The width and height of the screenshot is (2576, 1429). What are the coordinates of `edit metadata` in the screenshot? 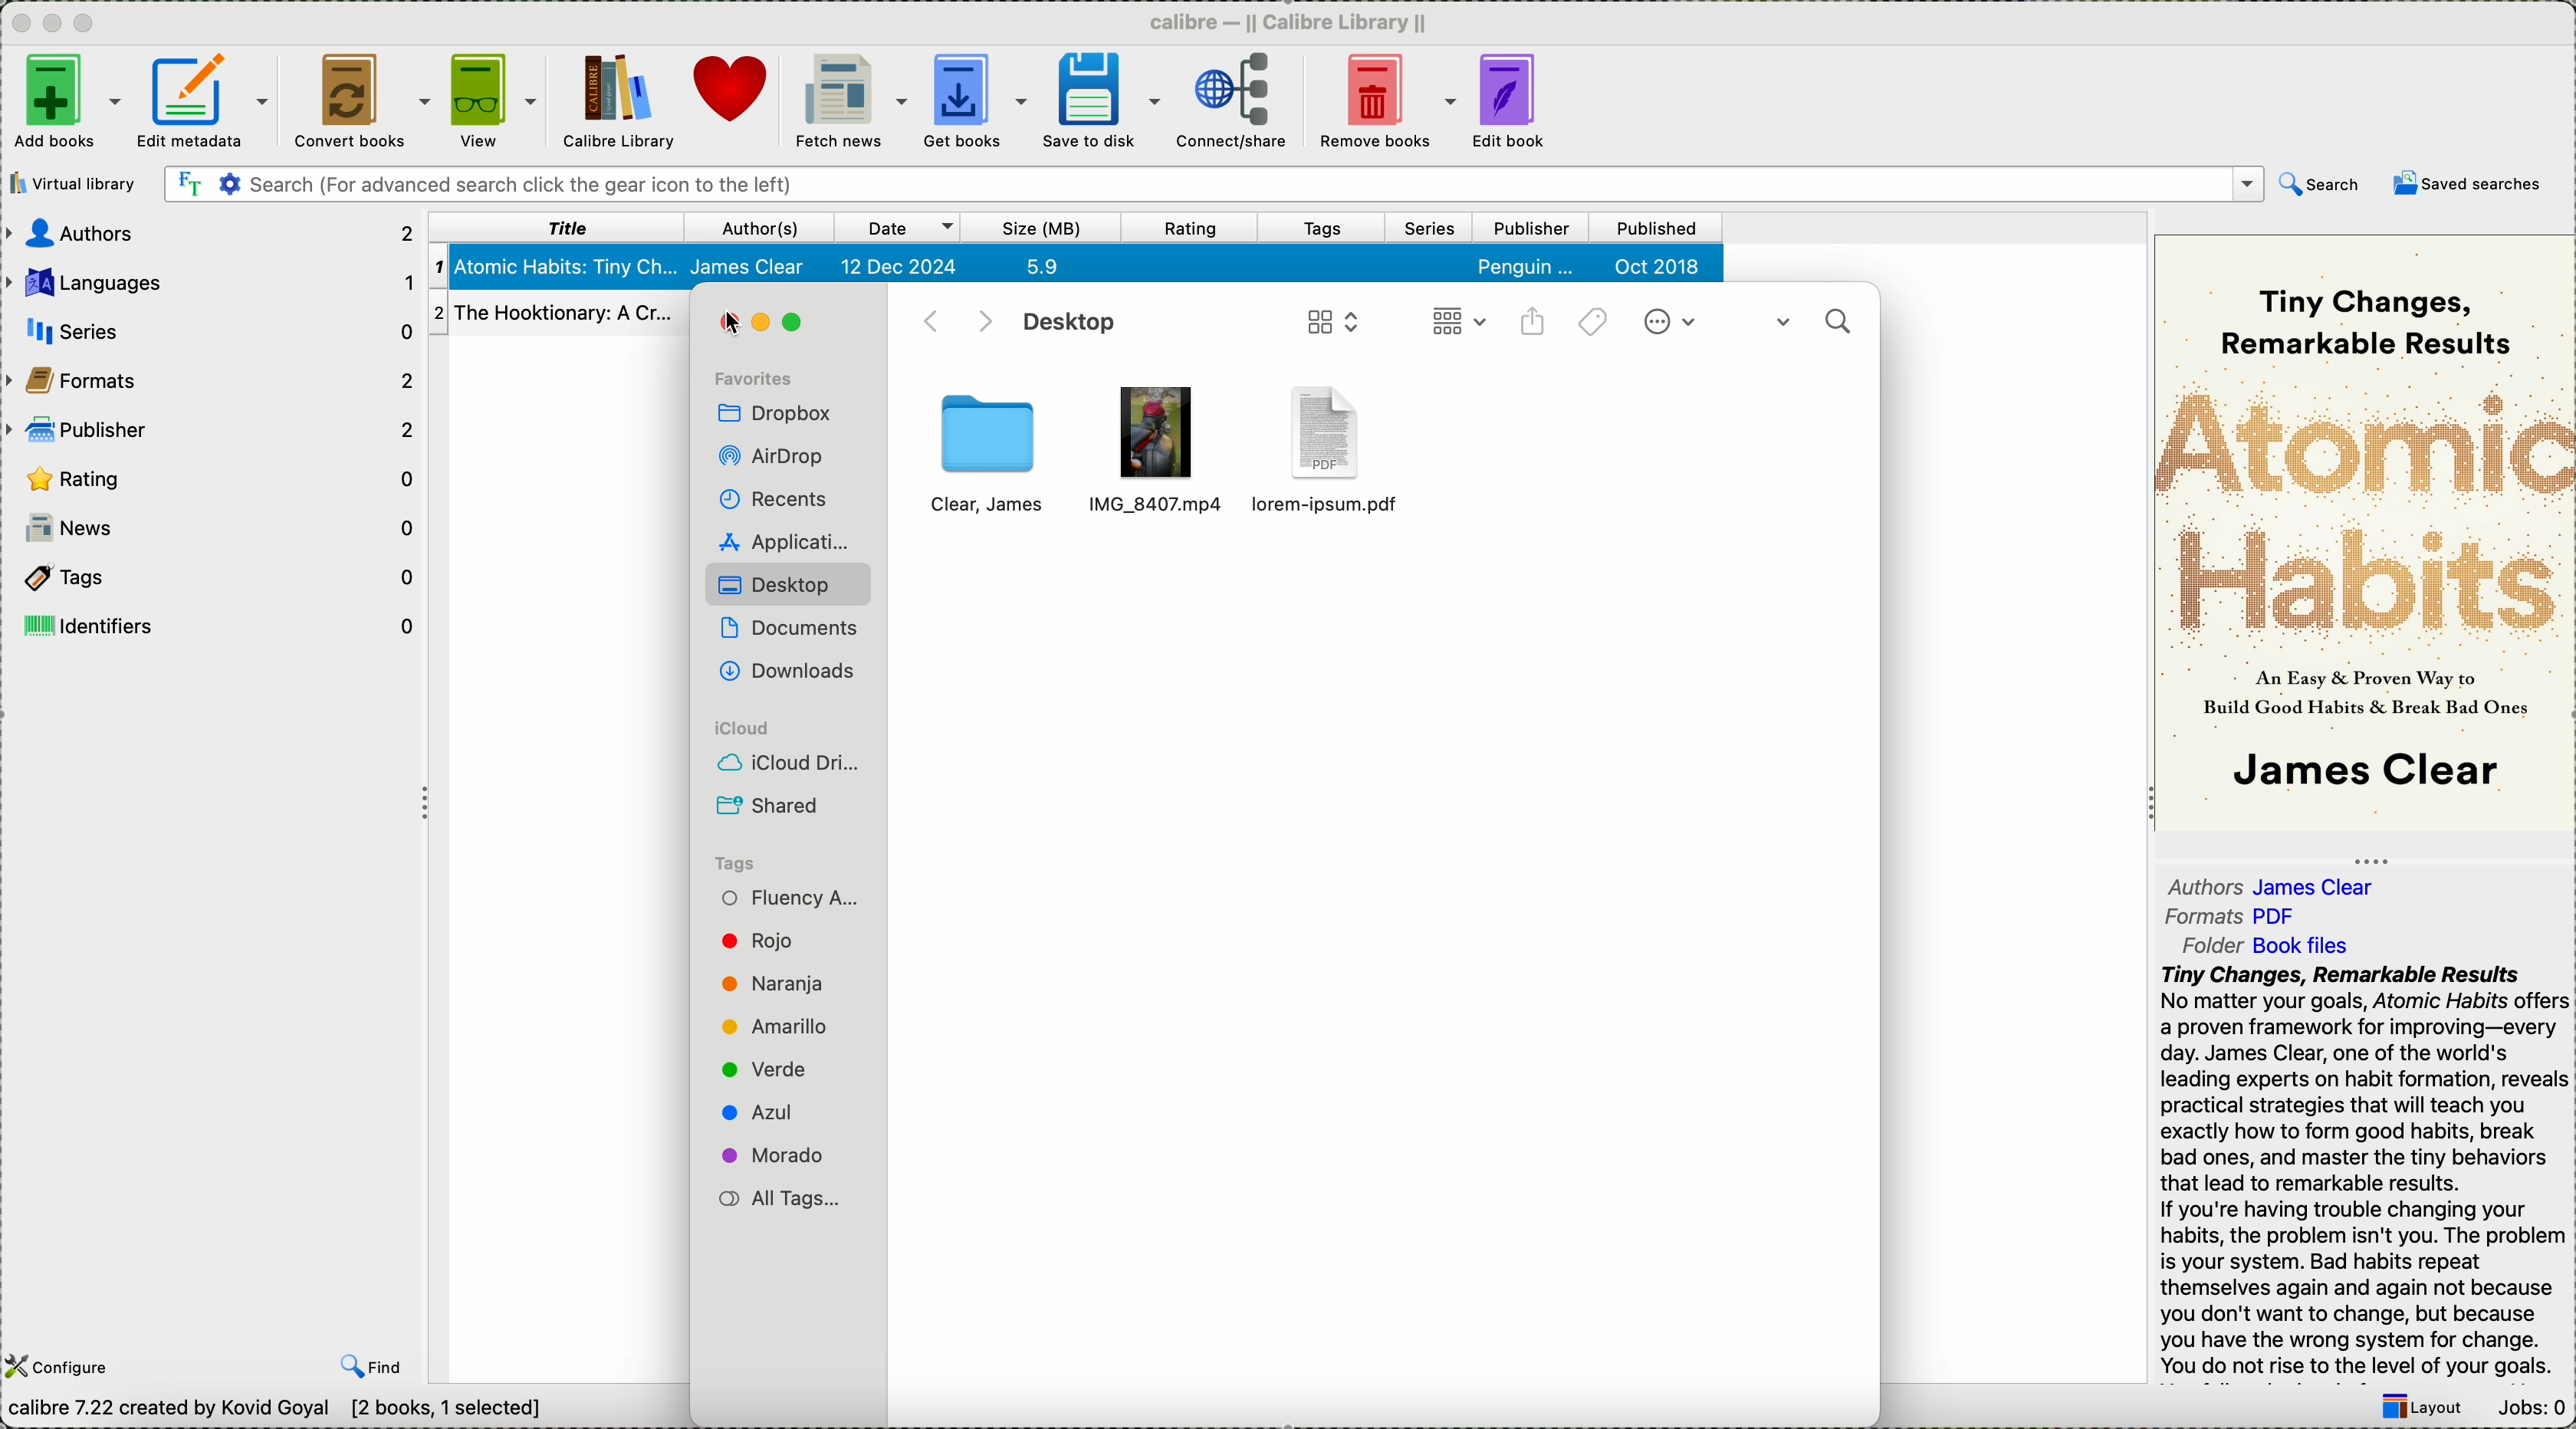 It's located at (208, 99).